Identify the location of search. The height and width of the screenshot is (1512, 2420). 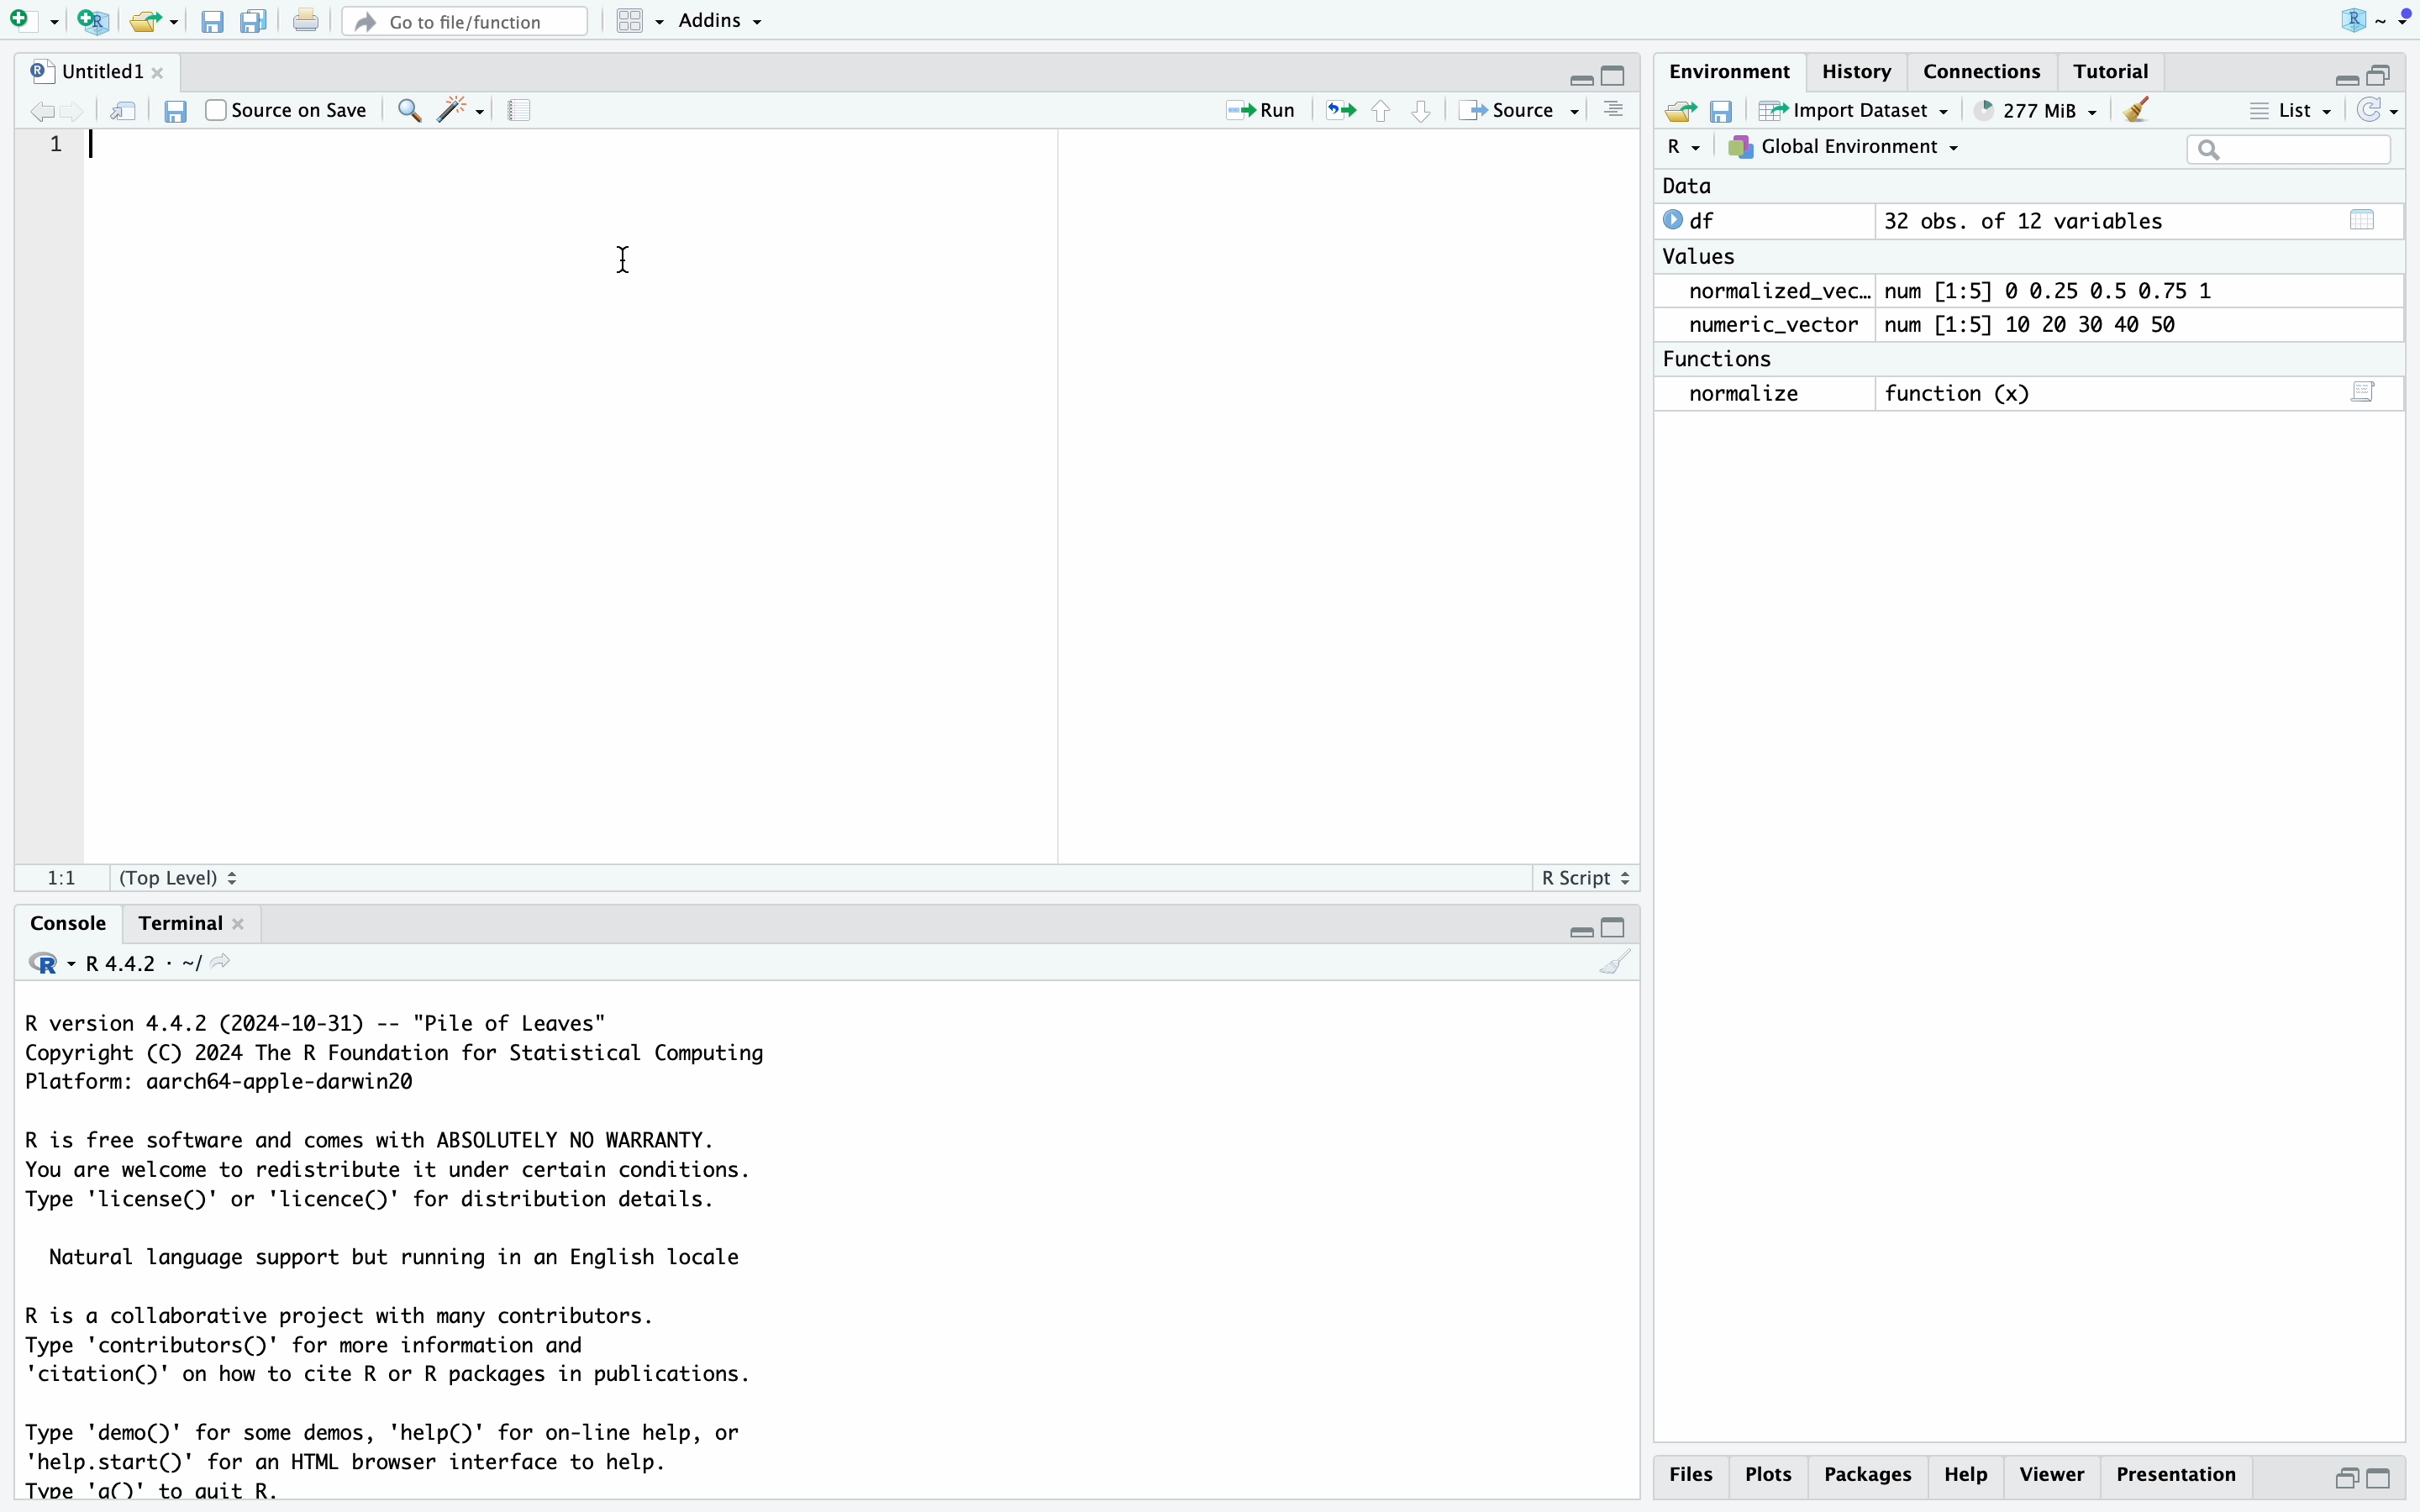
(406, 111).